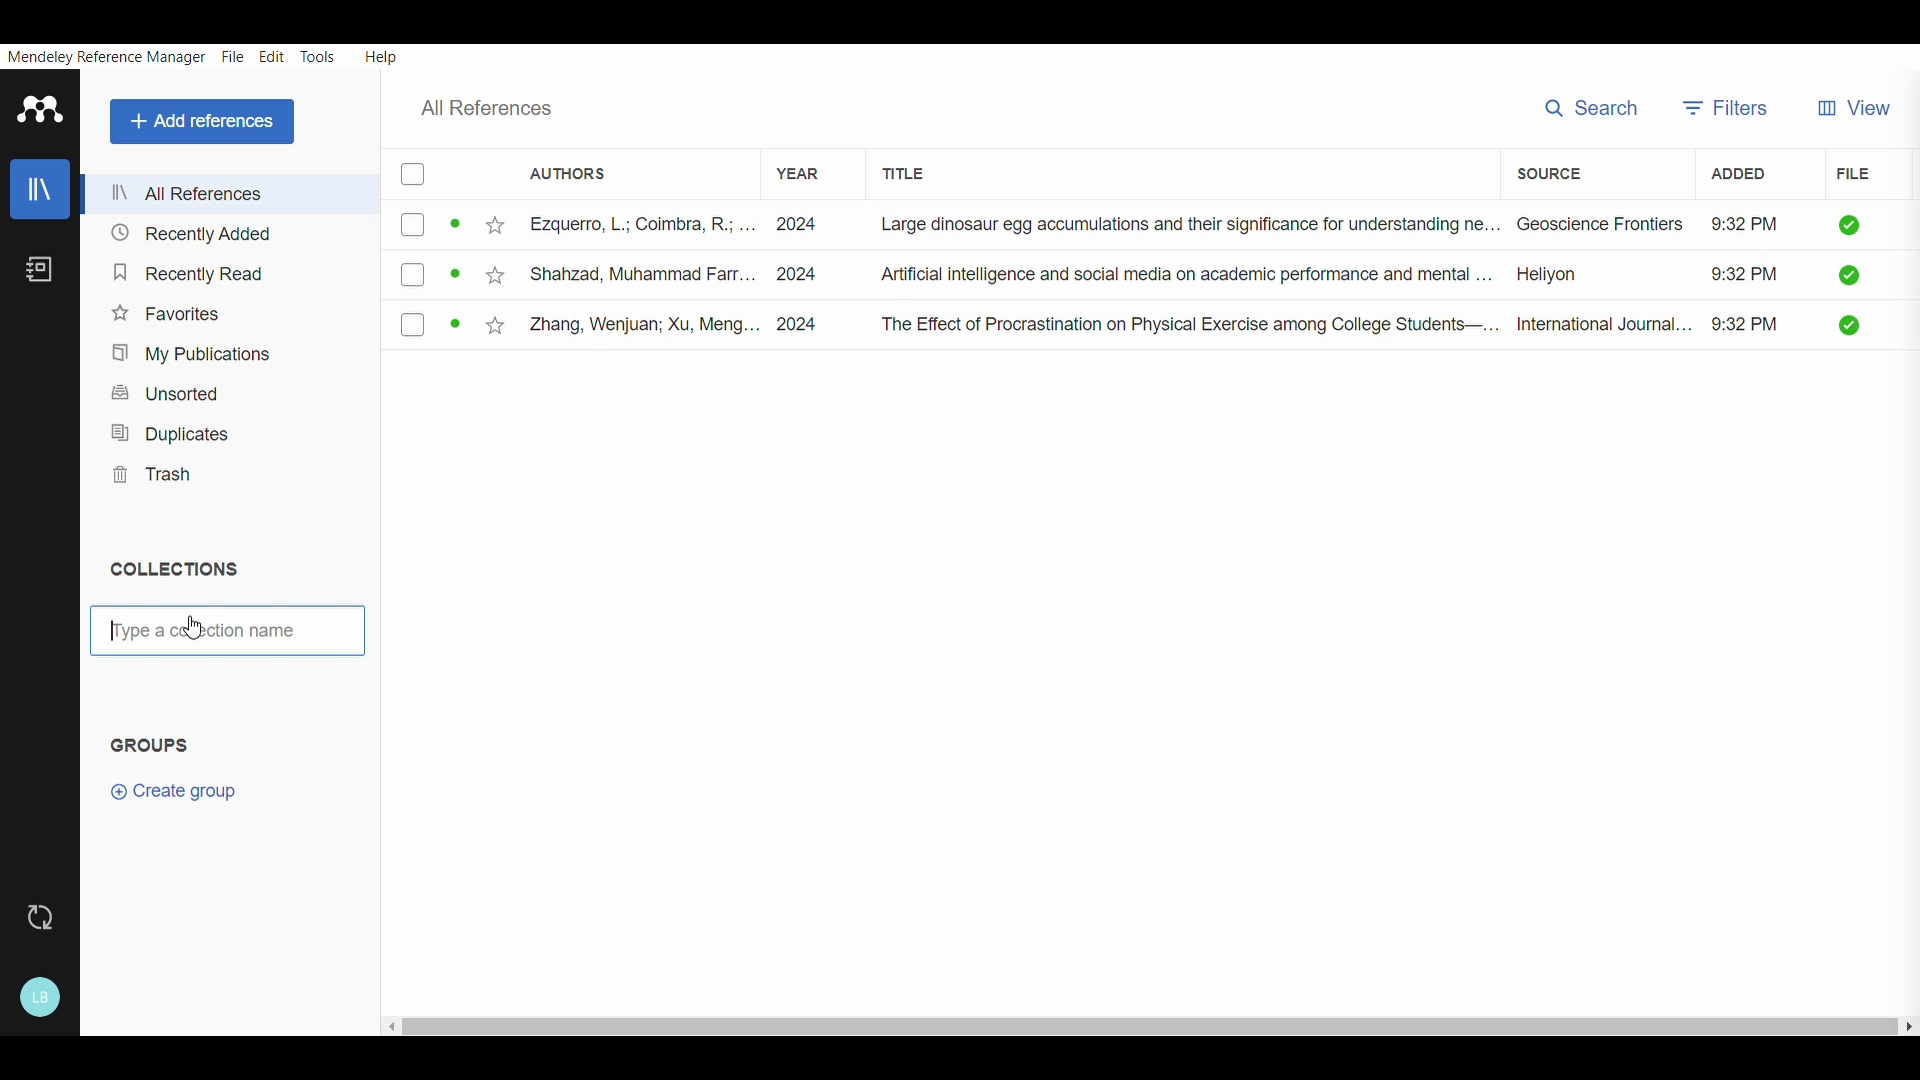 The height and width of the screenshot is (1080, 1920). Describe the element at coordinates (157, 742) in the screenshot. I see `GROUPS` at that location.